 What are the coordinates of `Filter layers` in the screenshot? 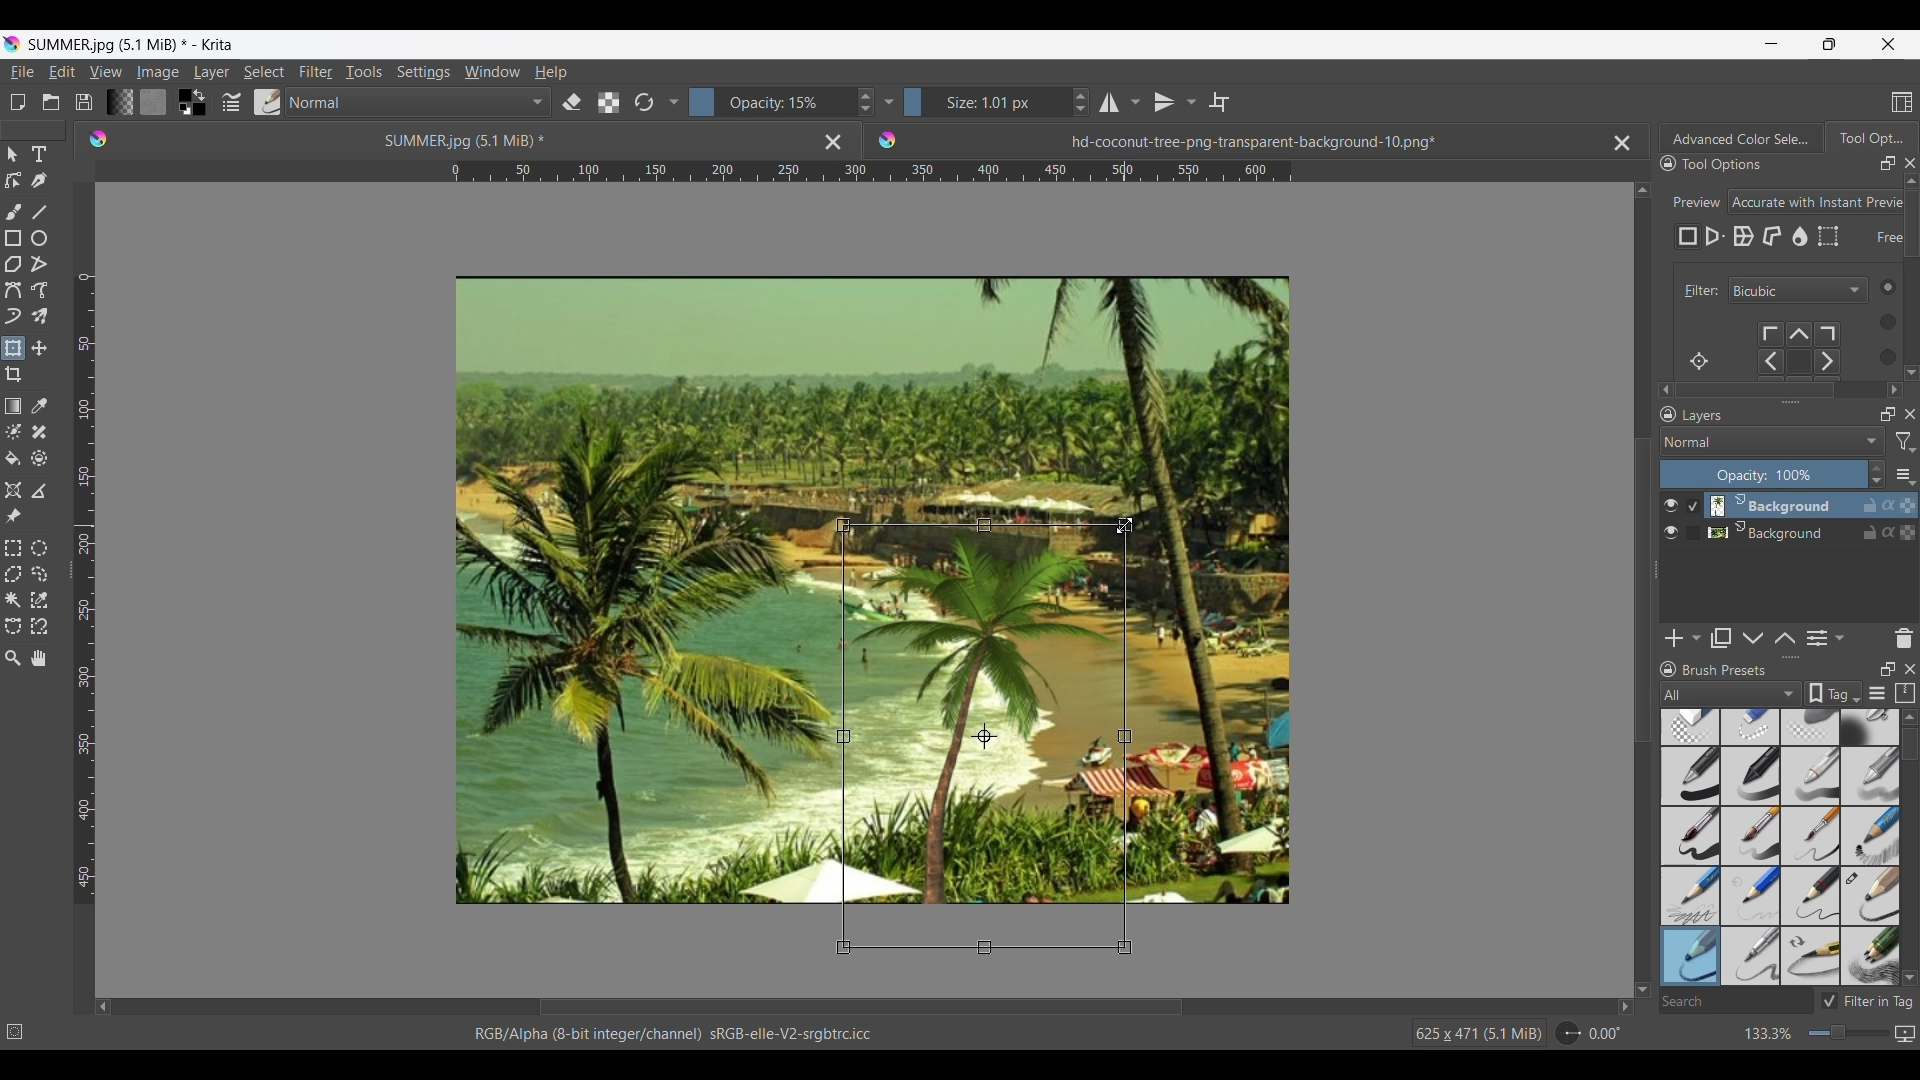 It's located at (1906, 442).